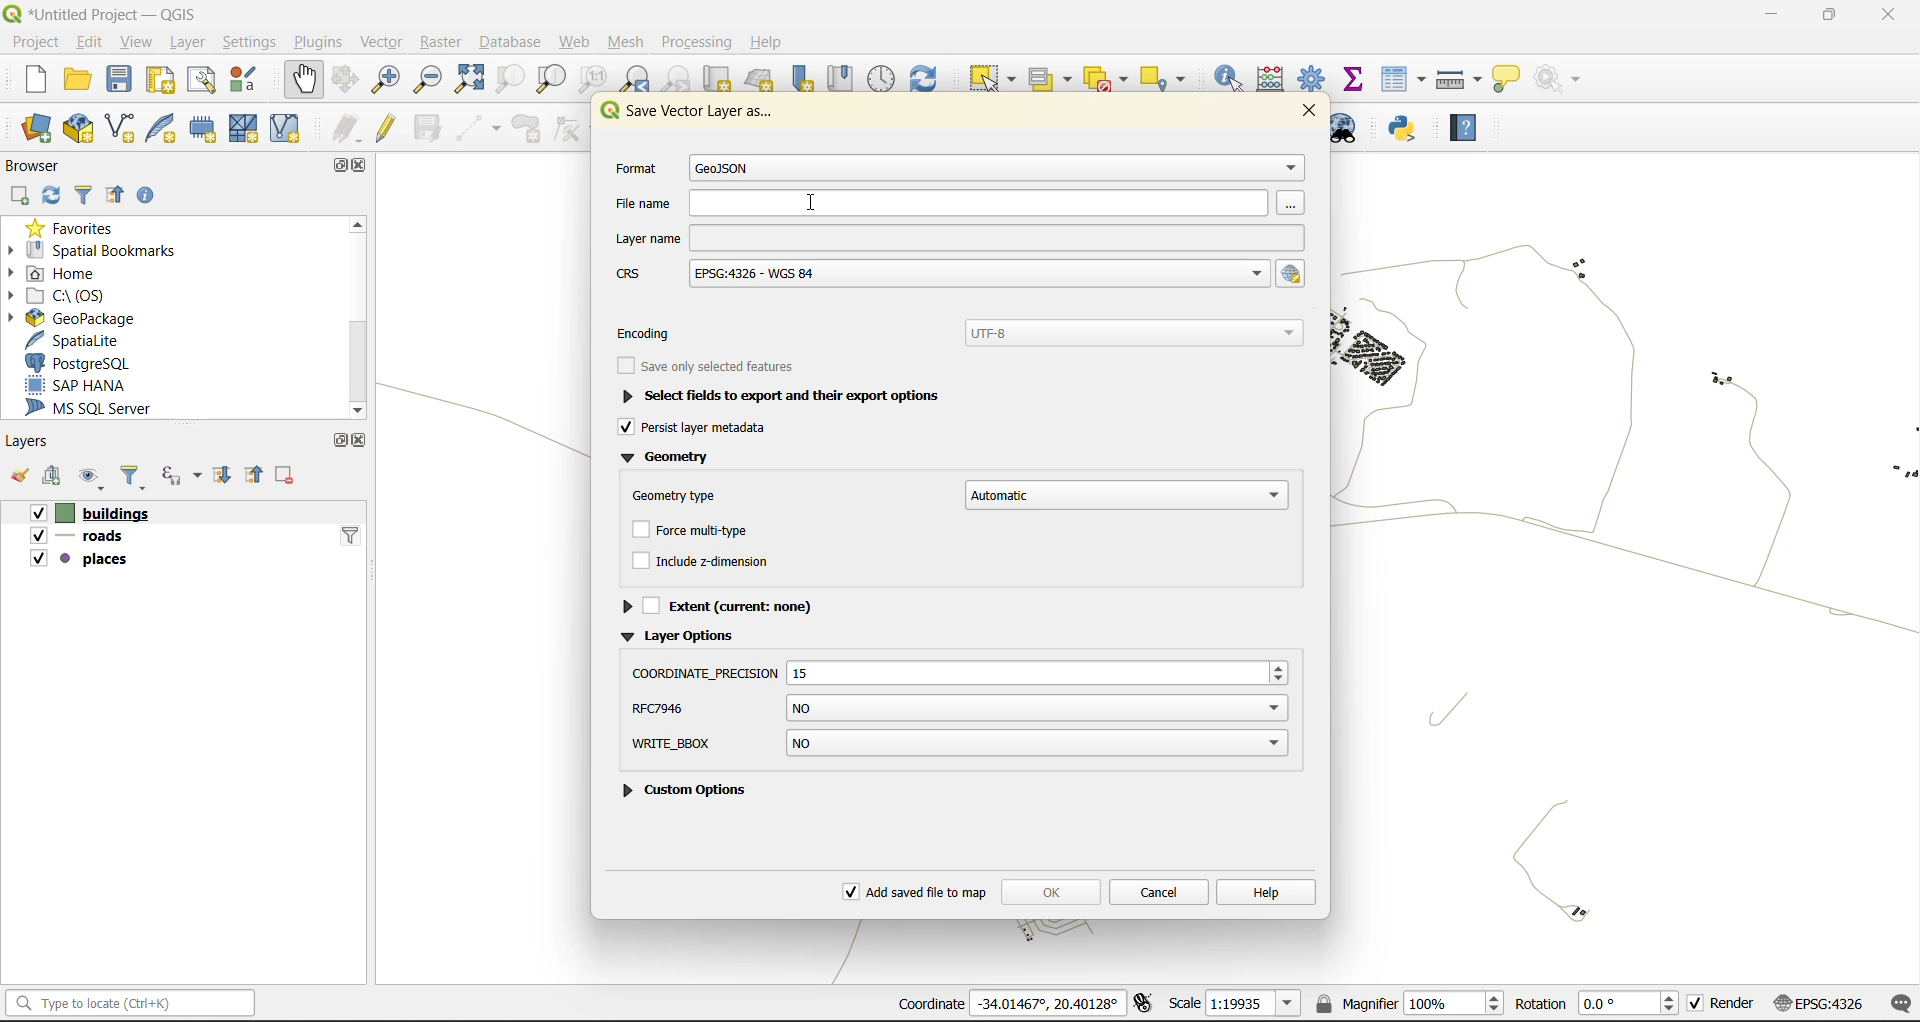  I want to click on rotation, so click(1597, 1004).